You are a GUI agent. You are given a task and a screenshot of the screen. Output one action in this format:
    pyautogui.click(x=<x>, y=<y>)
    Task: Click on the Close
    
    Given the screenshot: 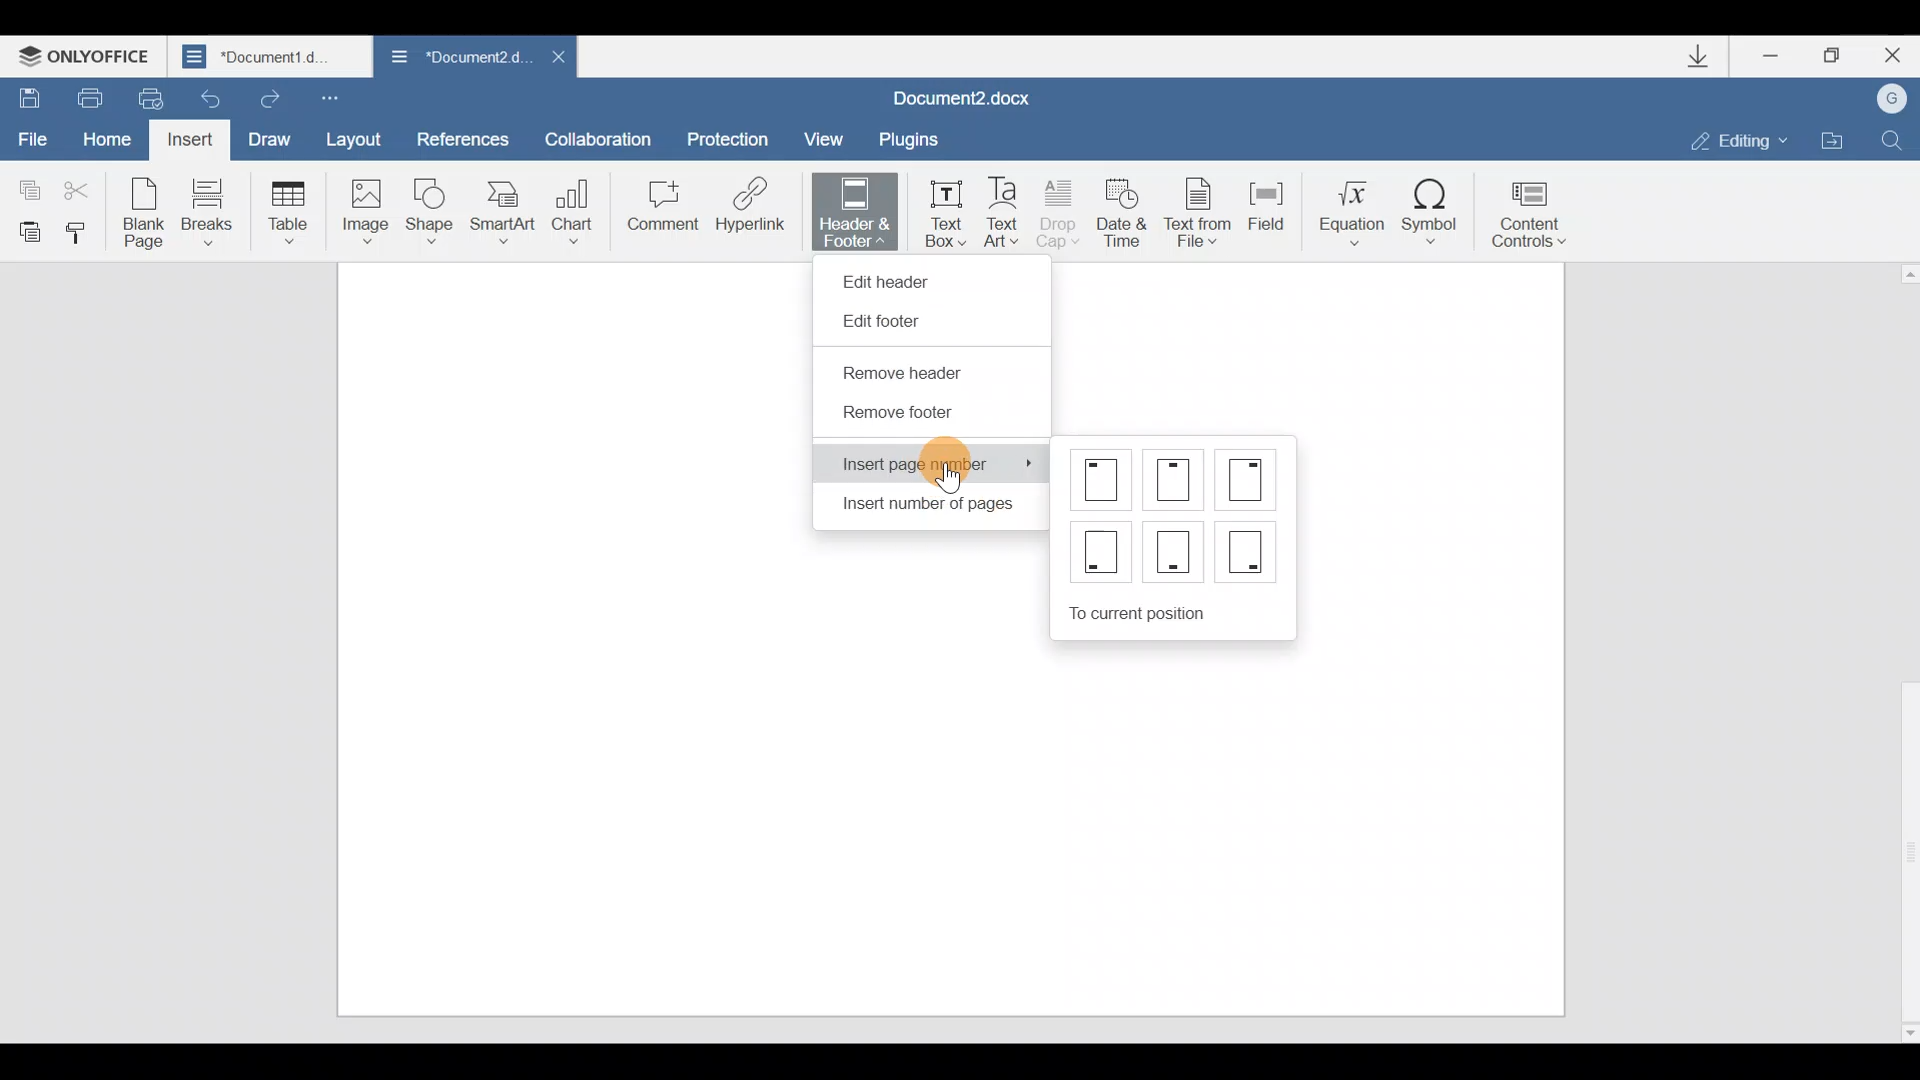 What is the action you would take?
    pyautogui.click(x=553, y=56)
    